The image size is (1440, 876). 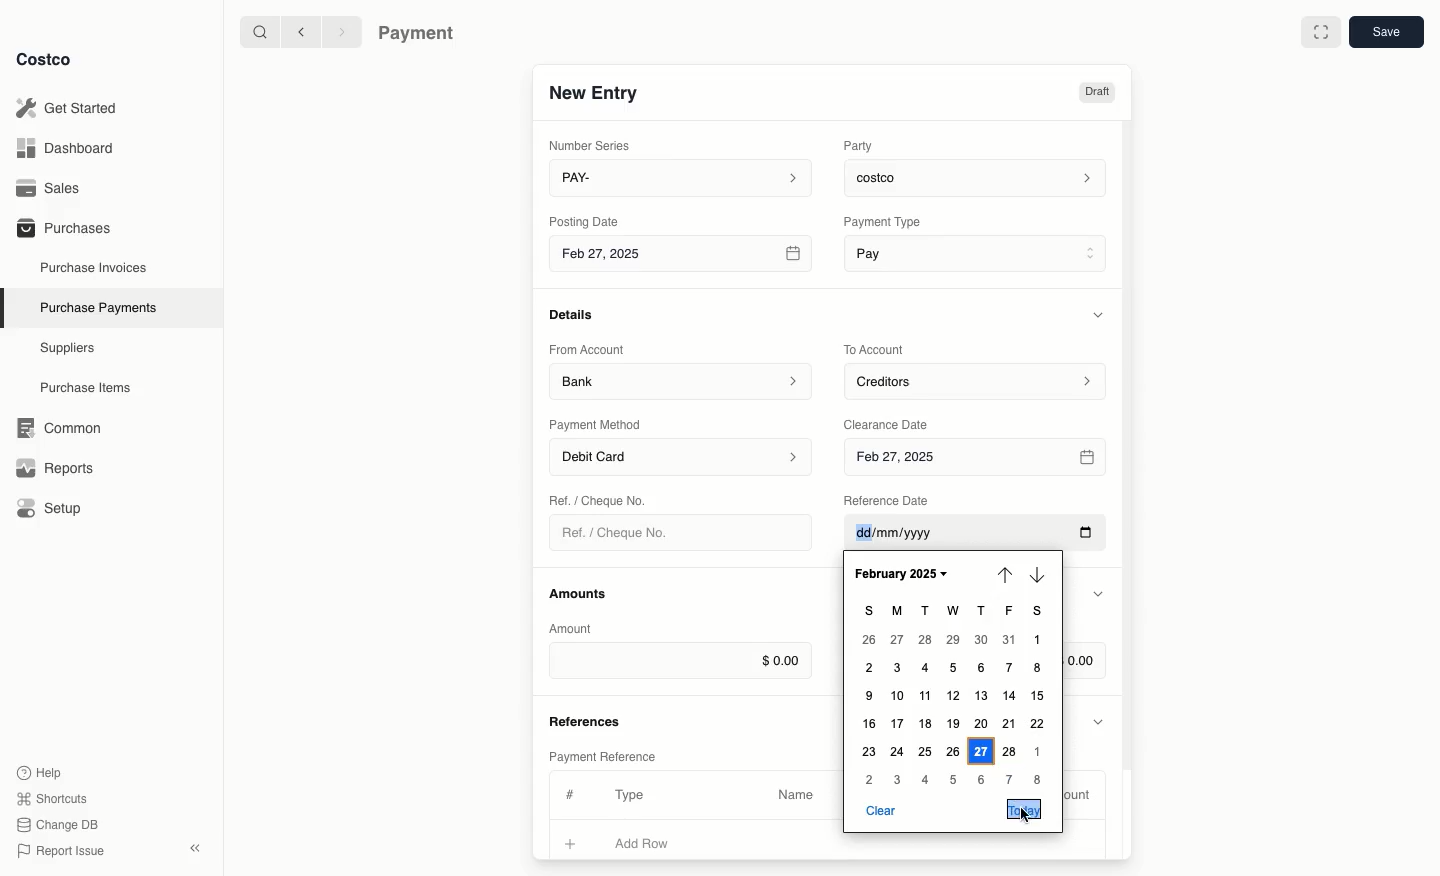 I want to click on Full width toggle, so click(x=1321, y=35).